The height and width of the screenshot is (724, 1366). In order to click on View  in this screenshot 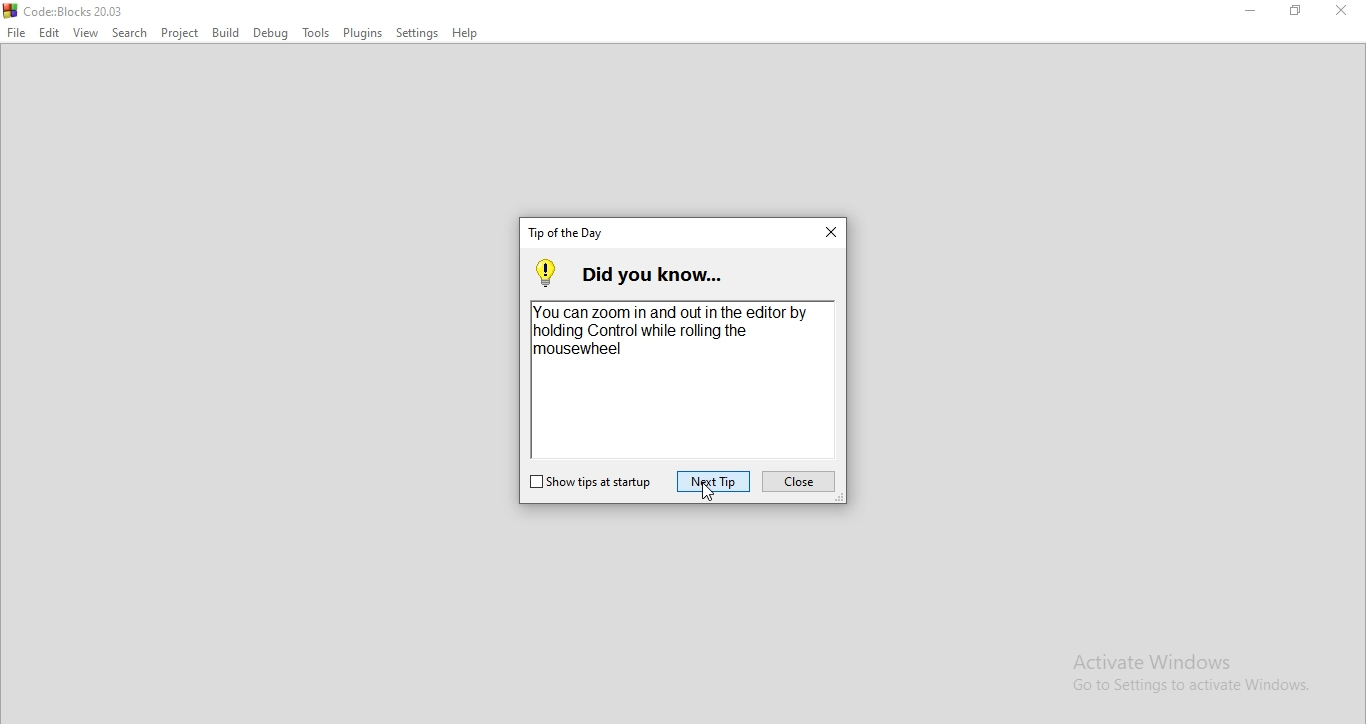, I will do `click(86, 33)`.